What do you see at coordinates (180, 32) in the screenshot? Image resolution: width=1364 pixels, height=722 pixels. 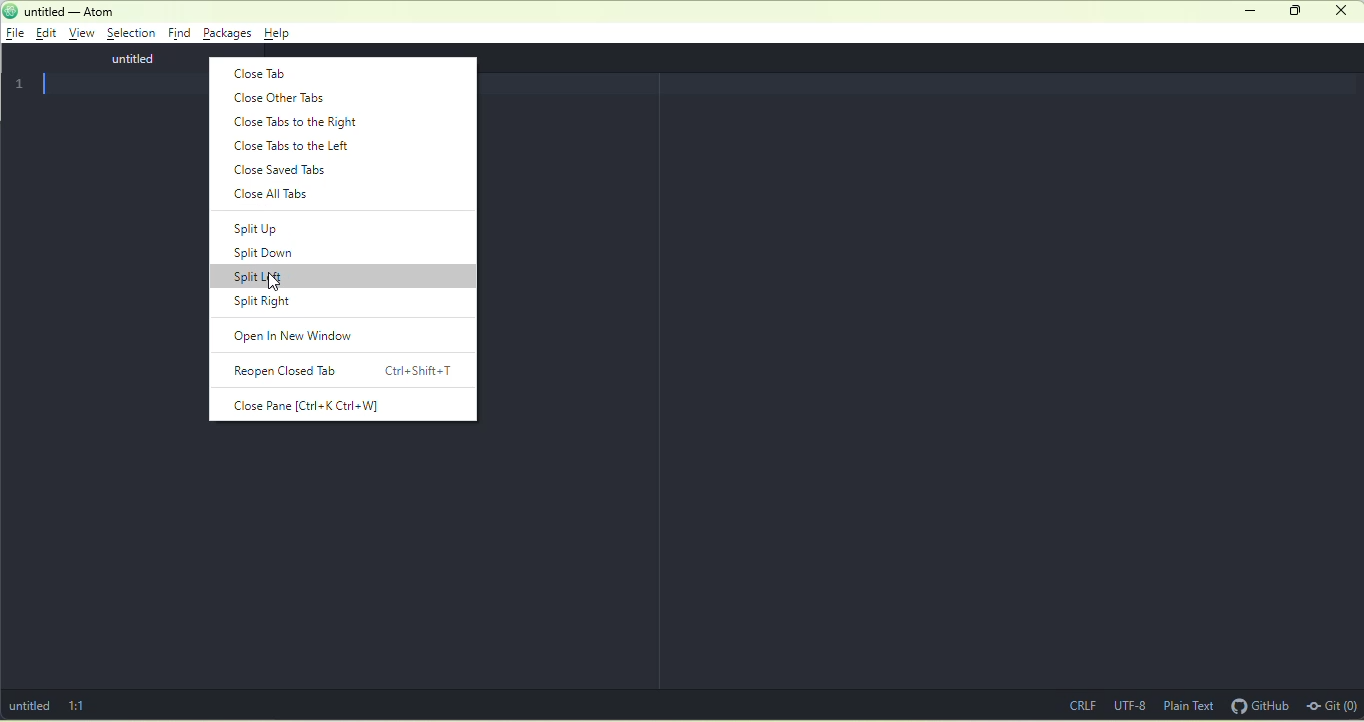 I see `find` at bounding box center [180, 32].